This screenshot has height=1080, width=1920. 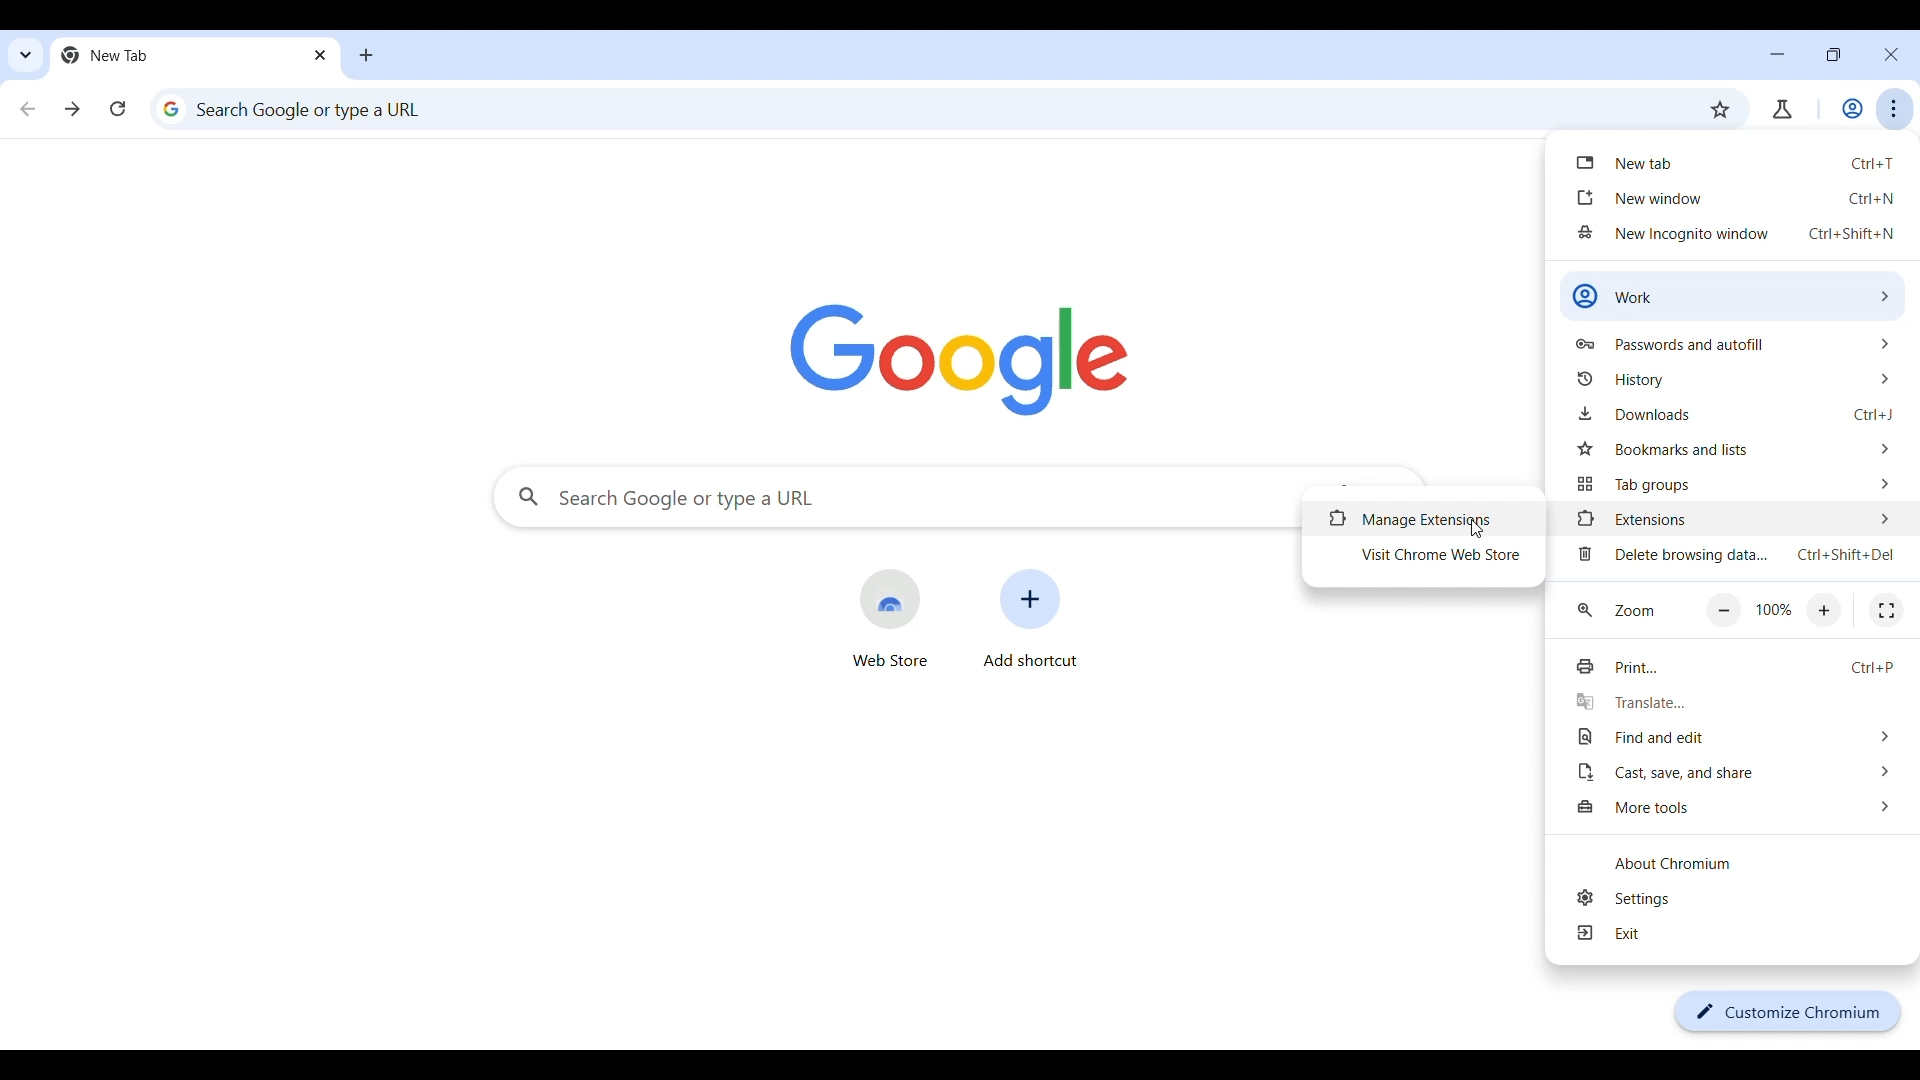 I want to click on Minimize, so click(x=1778, y=54).